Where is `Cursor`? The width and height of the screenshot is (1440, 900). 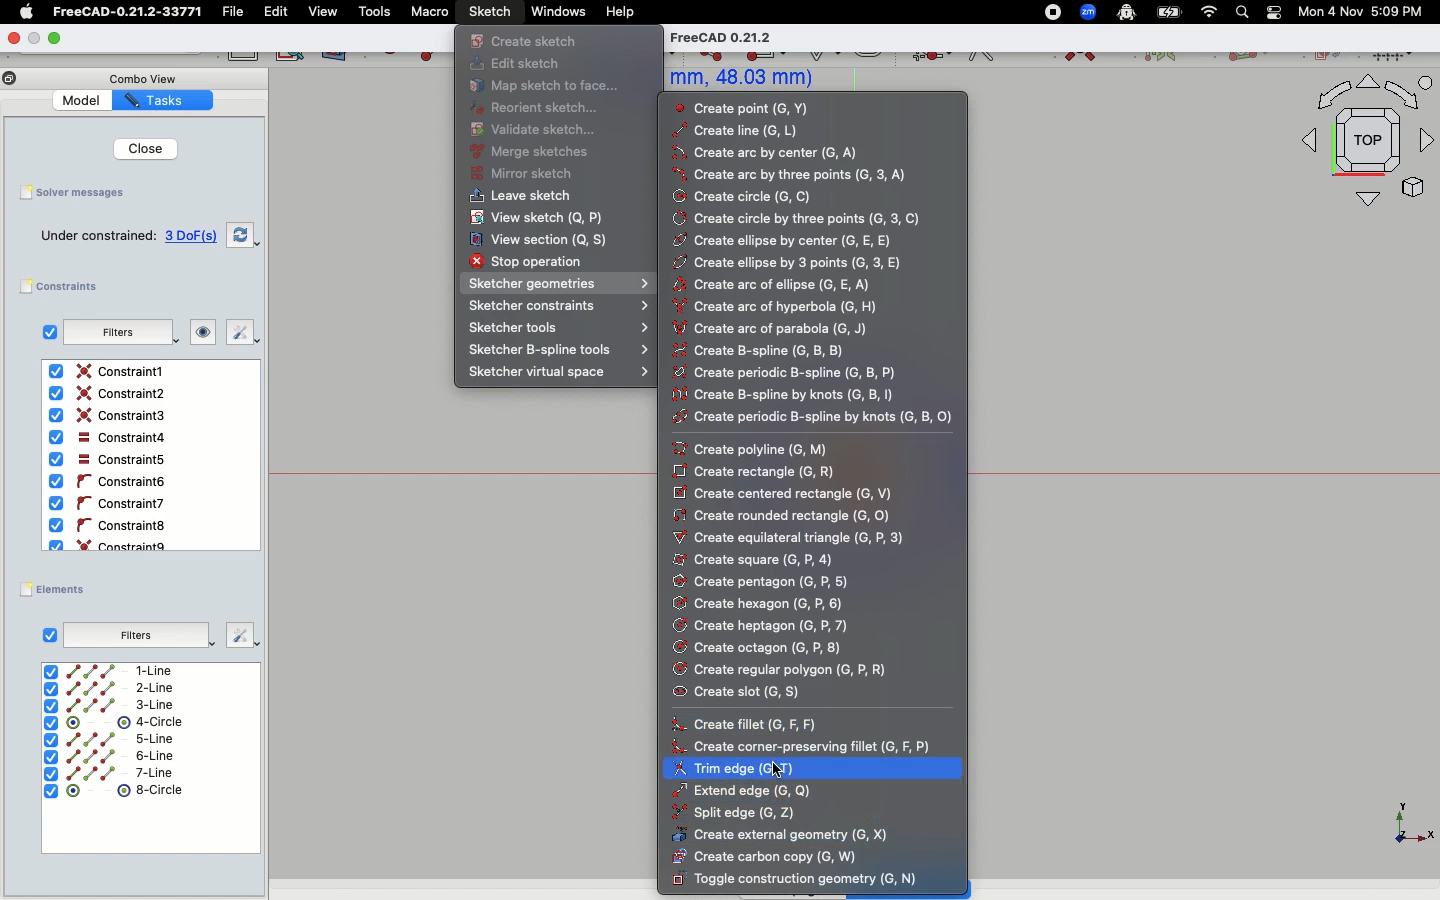
Cursor is located at coordinates (783, 770).